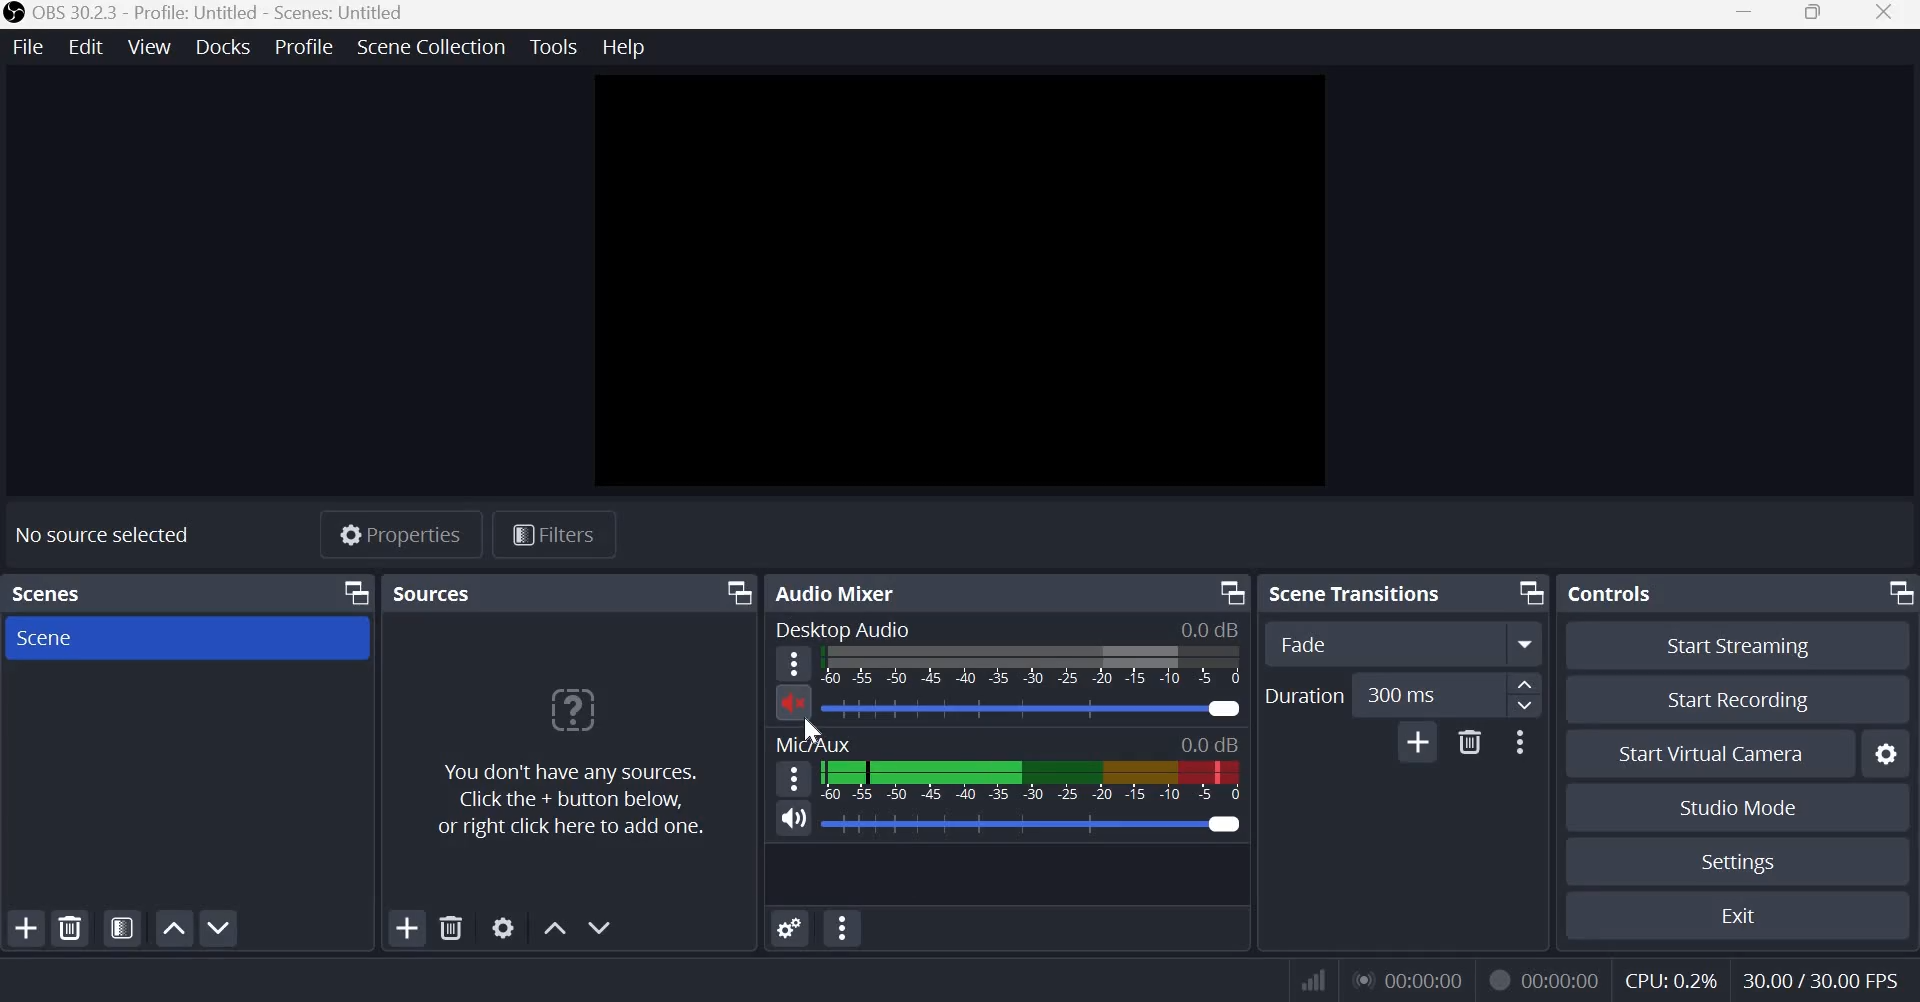 Image resolution: width=1920 pixels, height=1002 pixels. Describe the element at coordinates (453, 929) in the screenshot. I see `Remove selected source(s)` at that location.